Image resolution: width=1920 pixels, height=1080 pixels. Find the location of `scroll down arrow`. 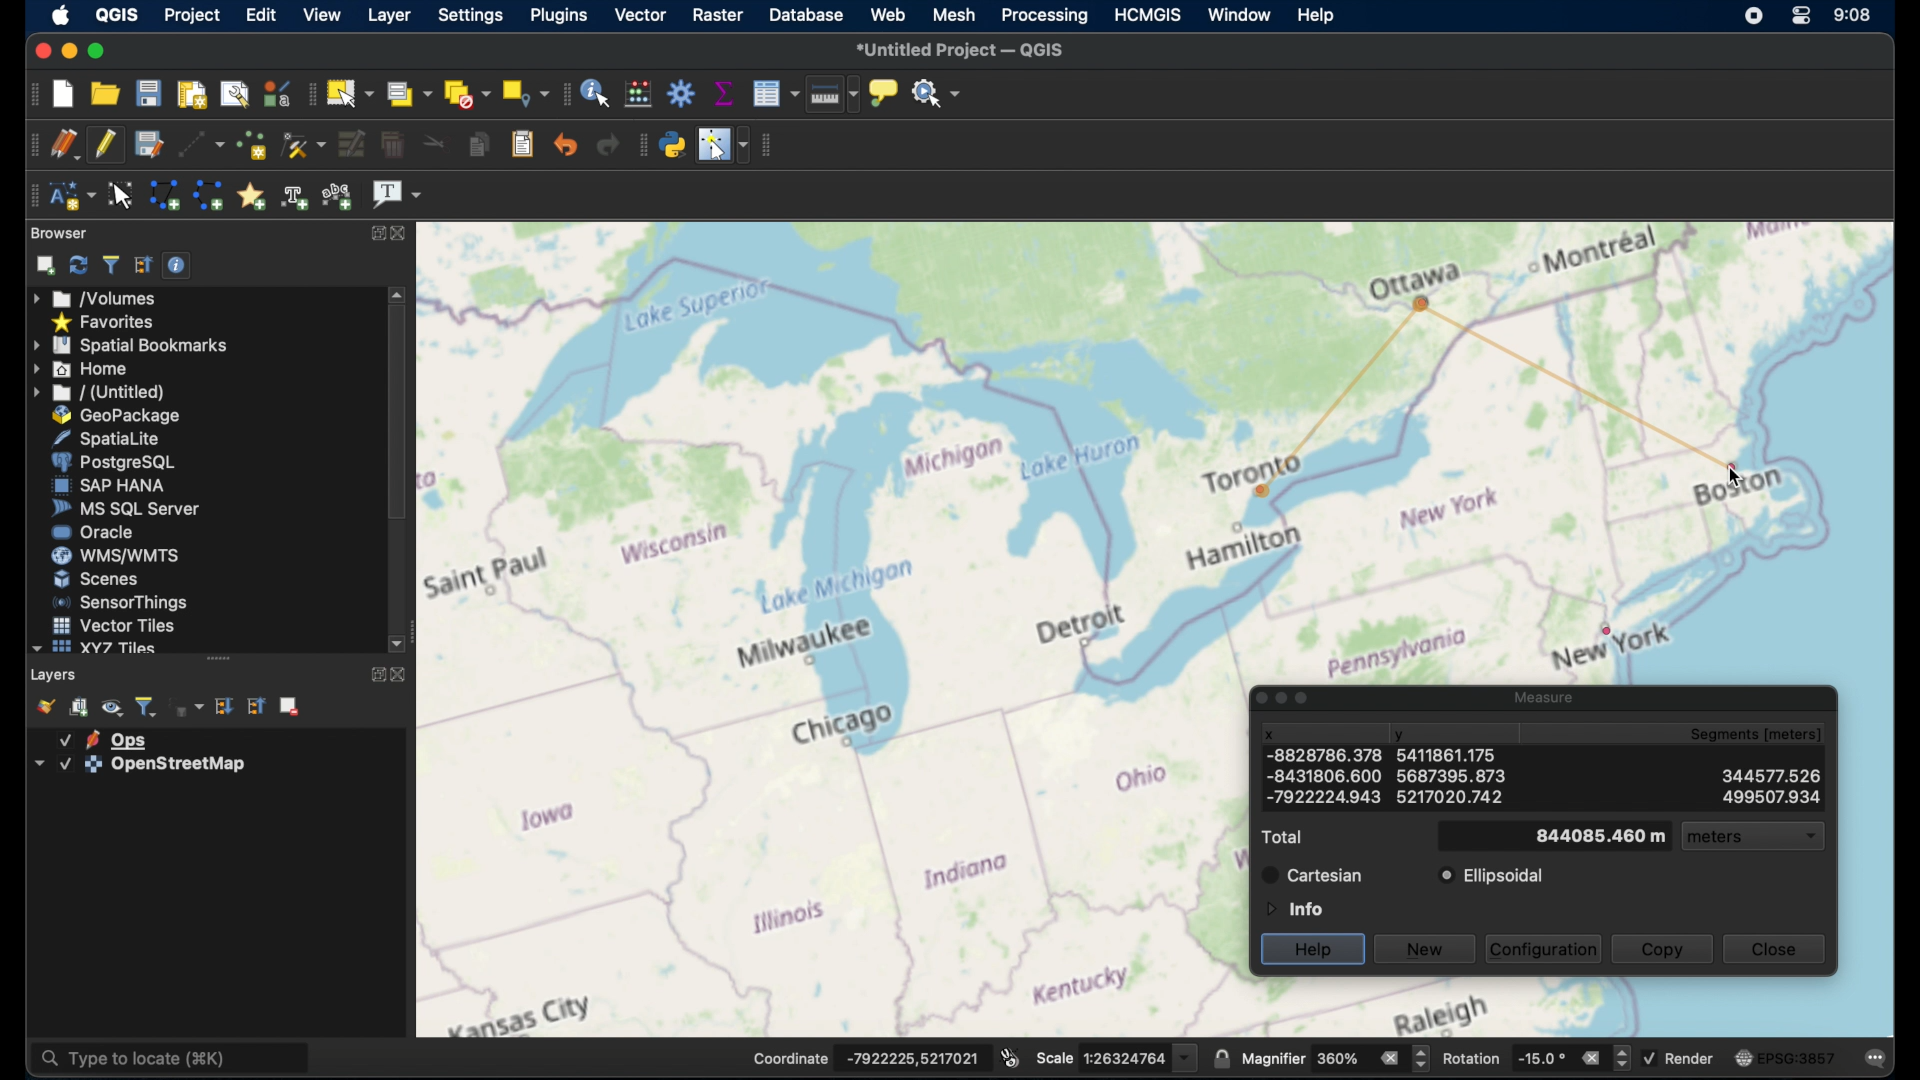

scroll down arrow is located at coordinates (400, 645).